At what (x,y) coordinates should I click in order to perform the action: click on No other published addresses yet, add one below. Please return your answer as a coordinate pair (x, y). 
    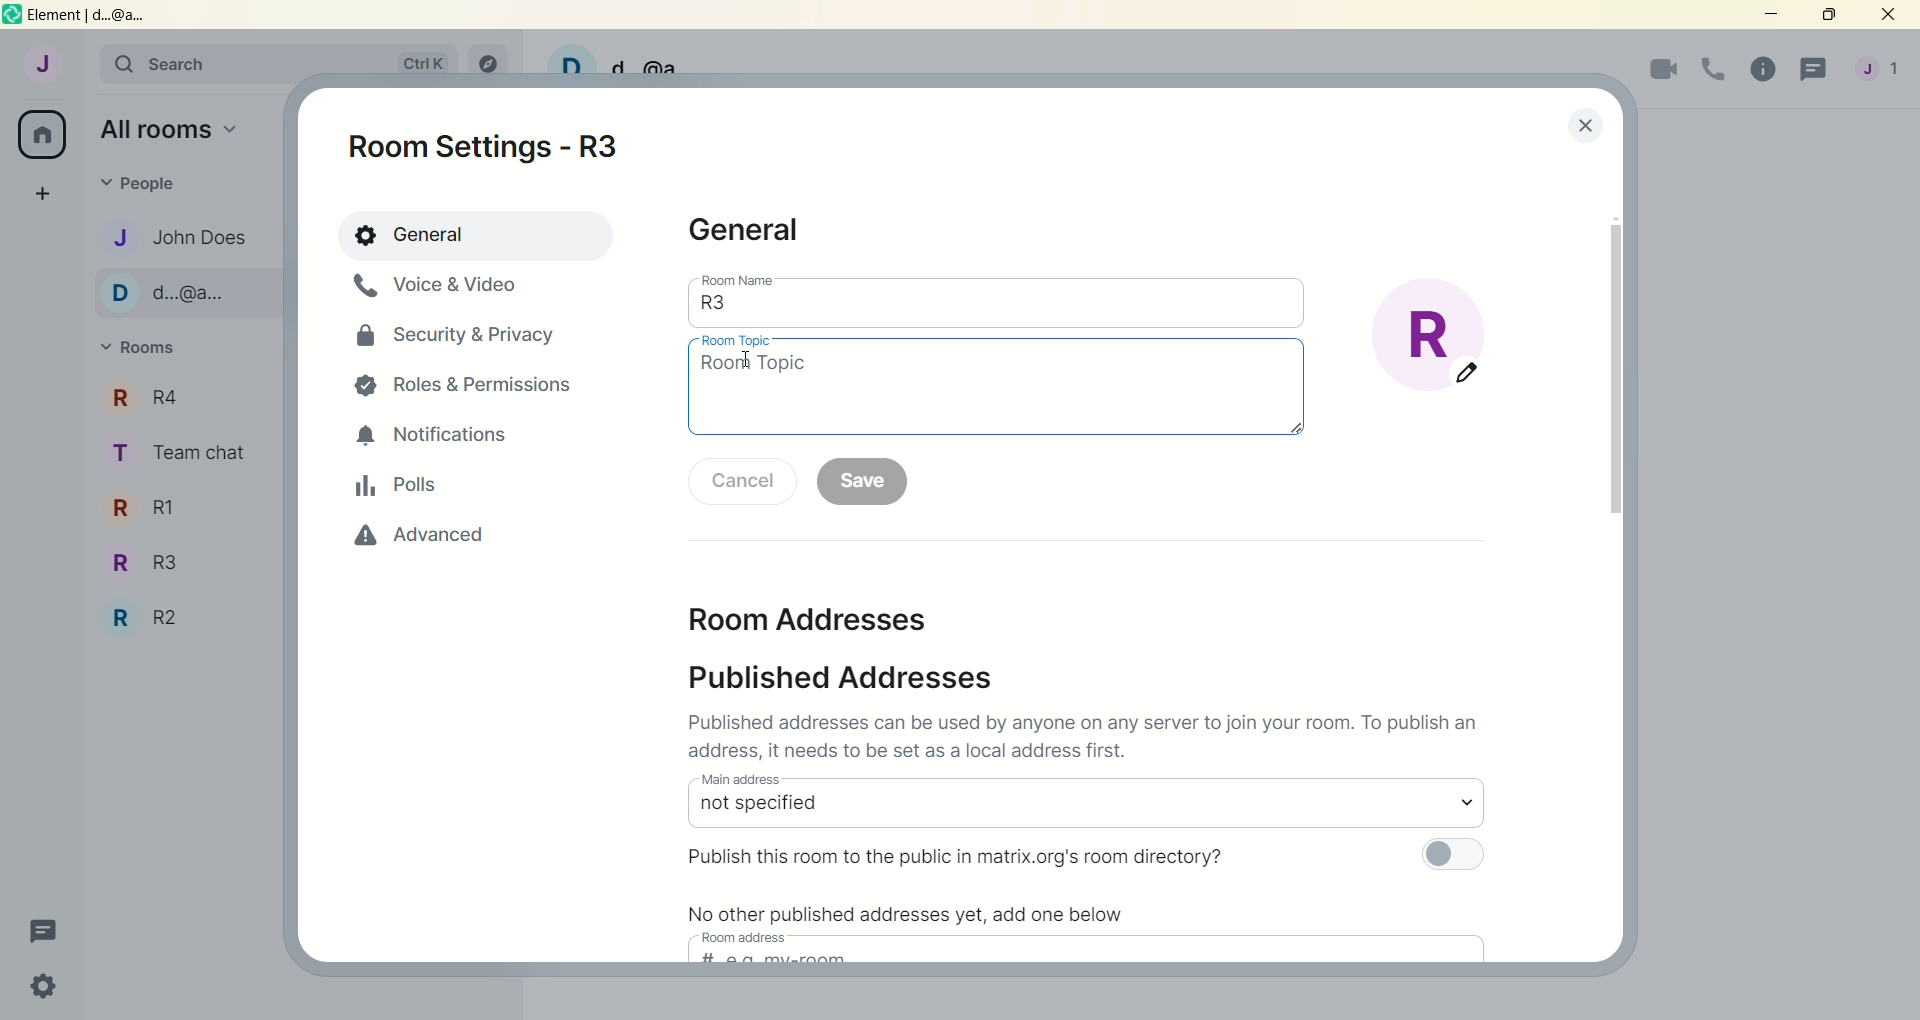
    Looking at the image, I should click on (906, 914).